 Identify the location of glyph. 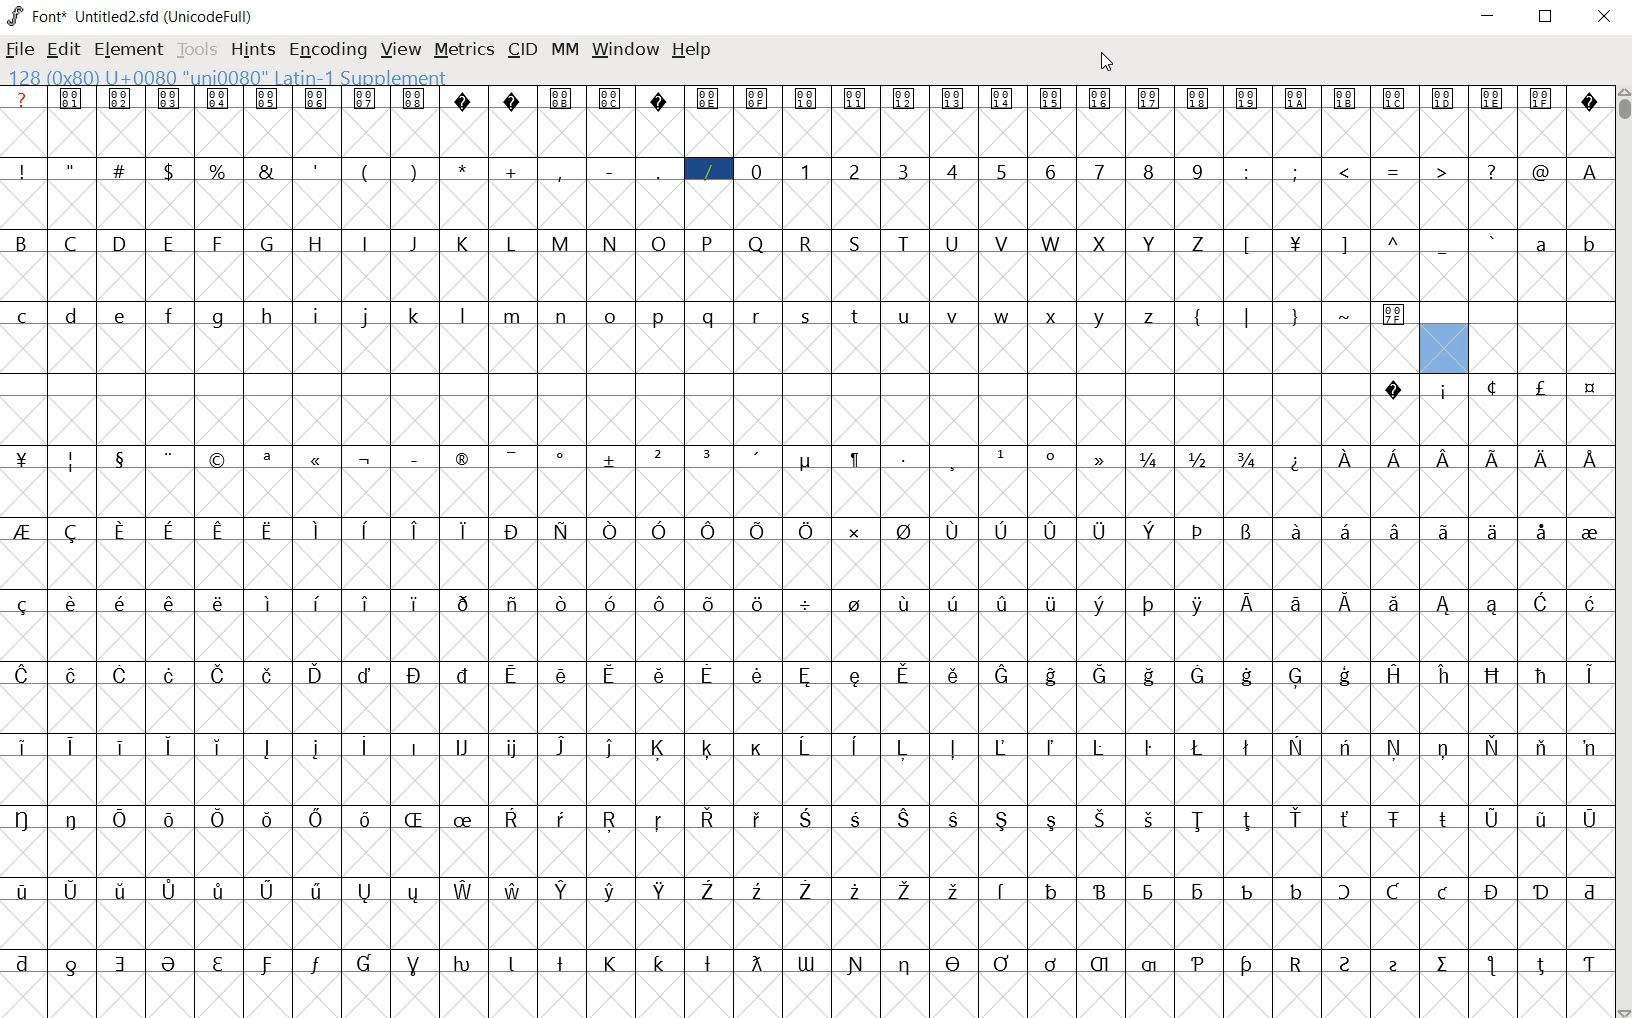
(1394, 98).